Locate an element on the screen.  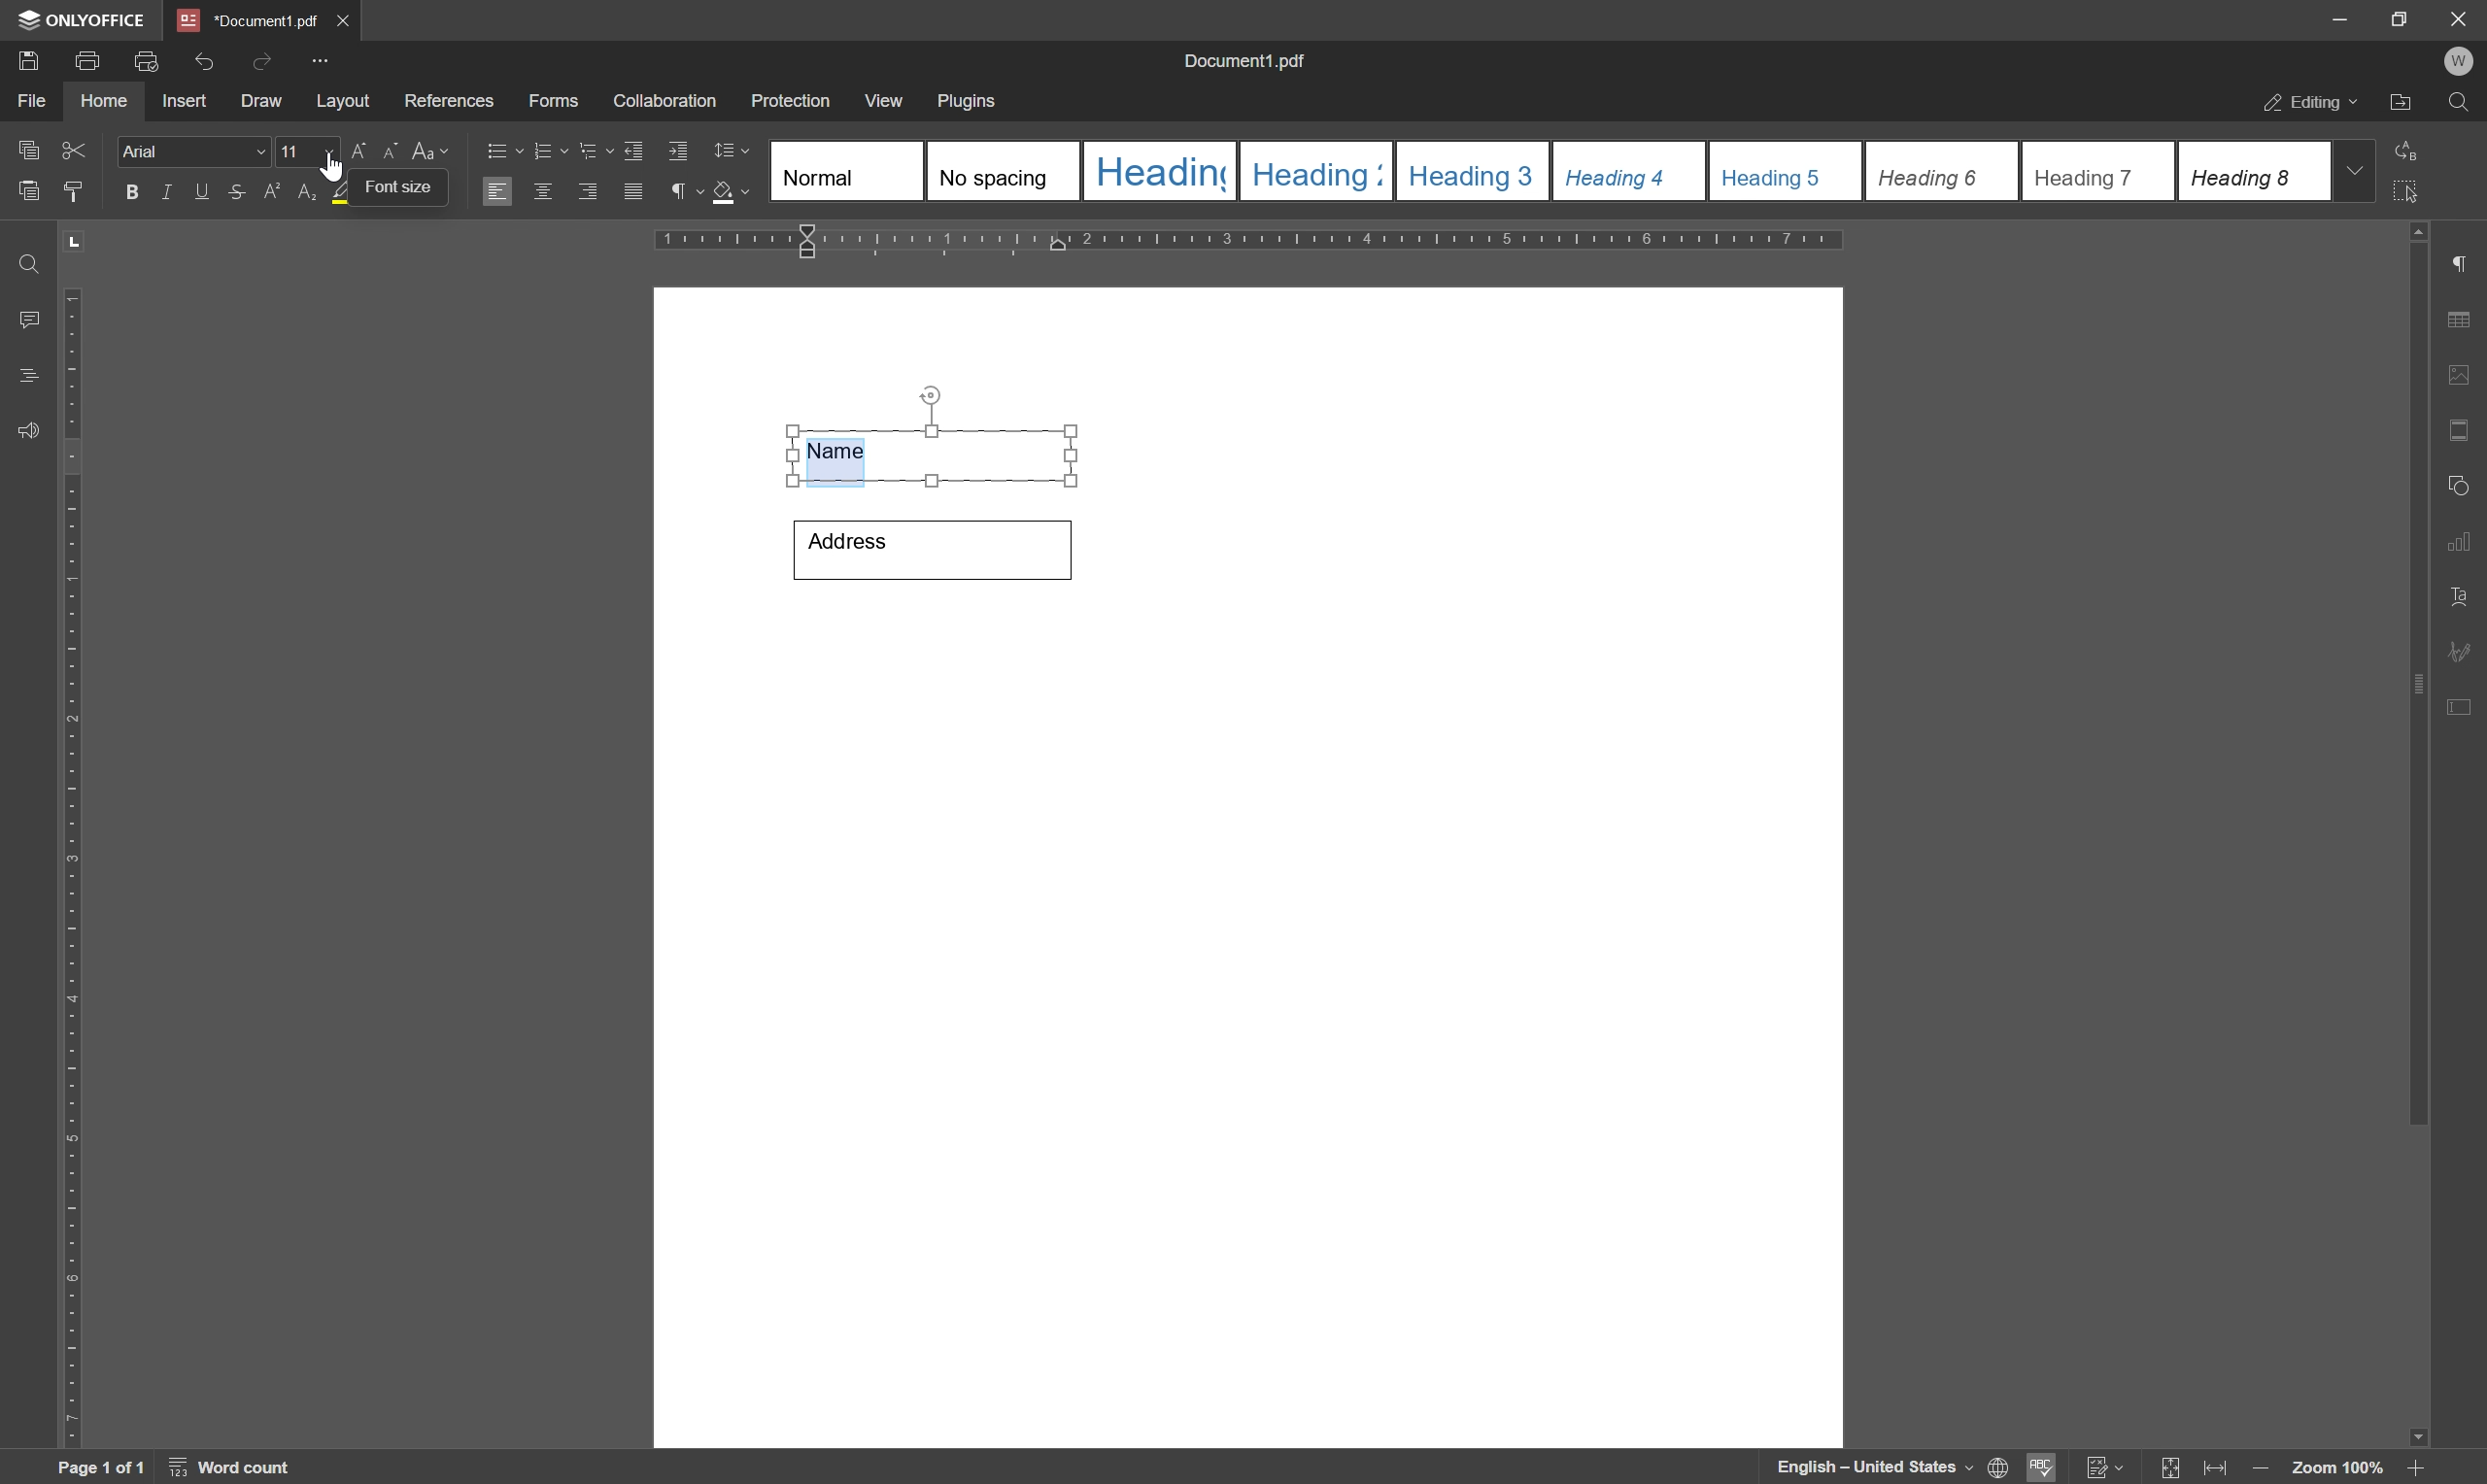
text art settings is located at coordinates (2467, 597).